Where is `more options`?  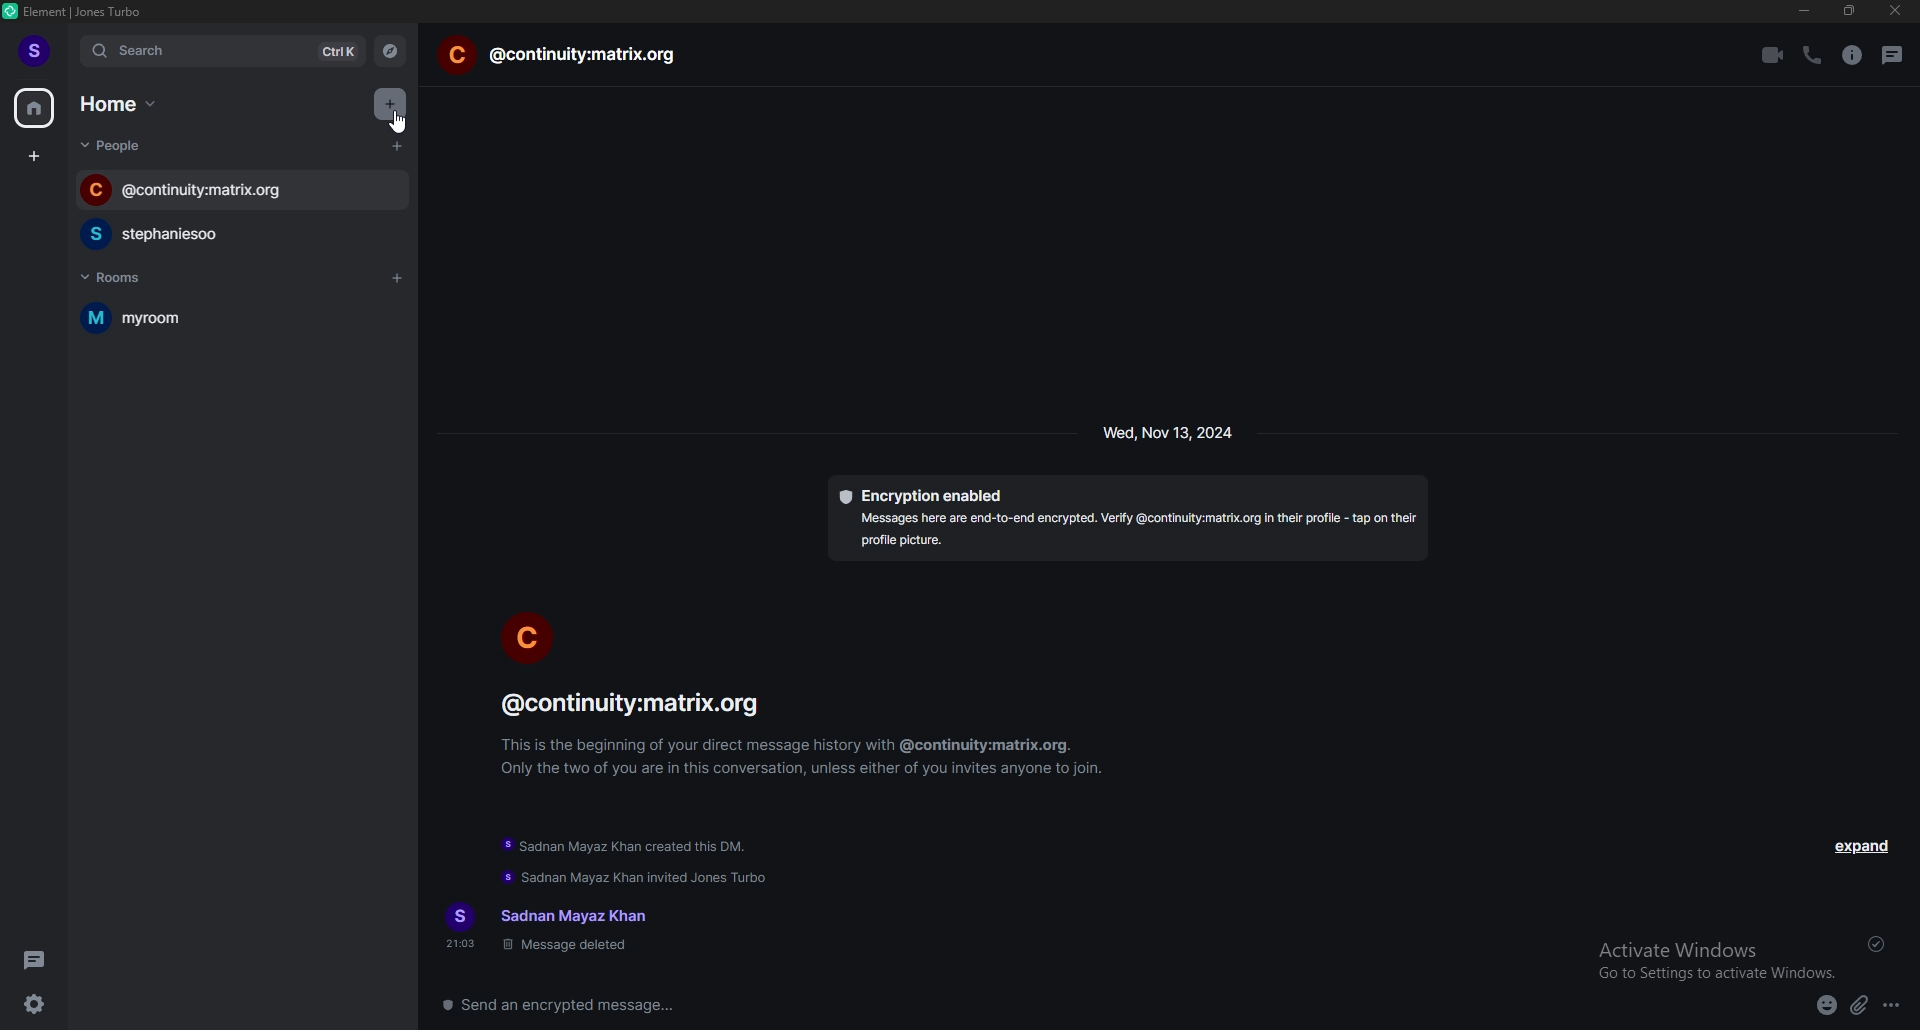 more options is located at coordinates (1893, 1007).